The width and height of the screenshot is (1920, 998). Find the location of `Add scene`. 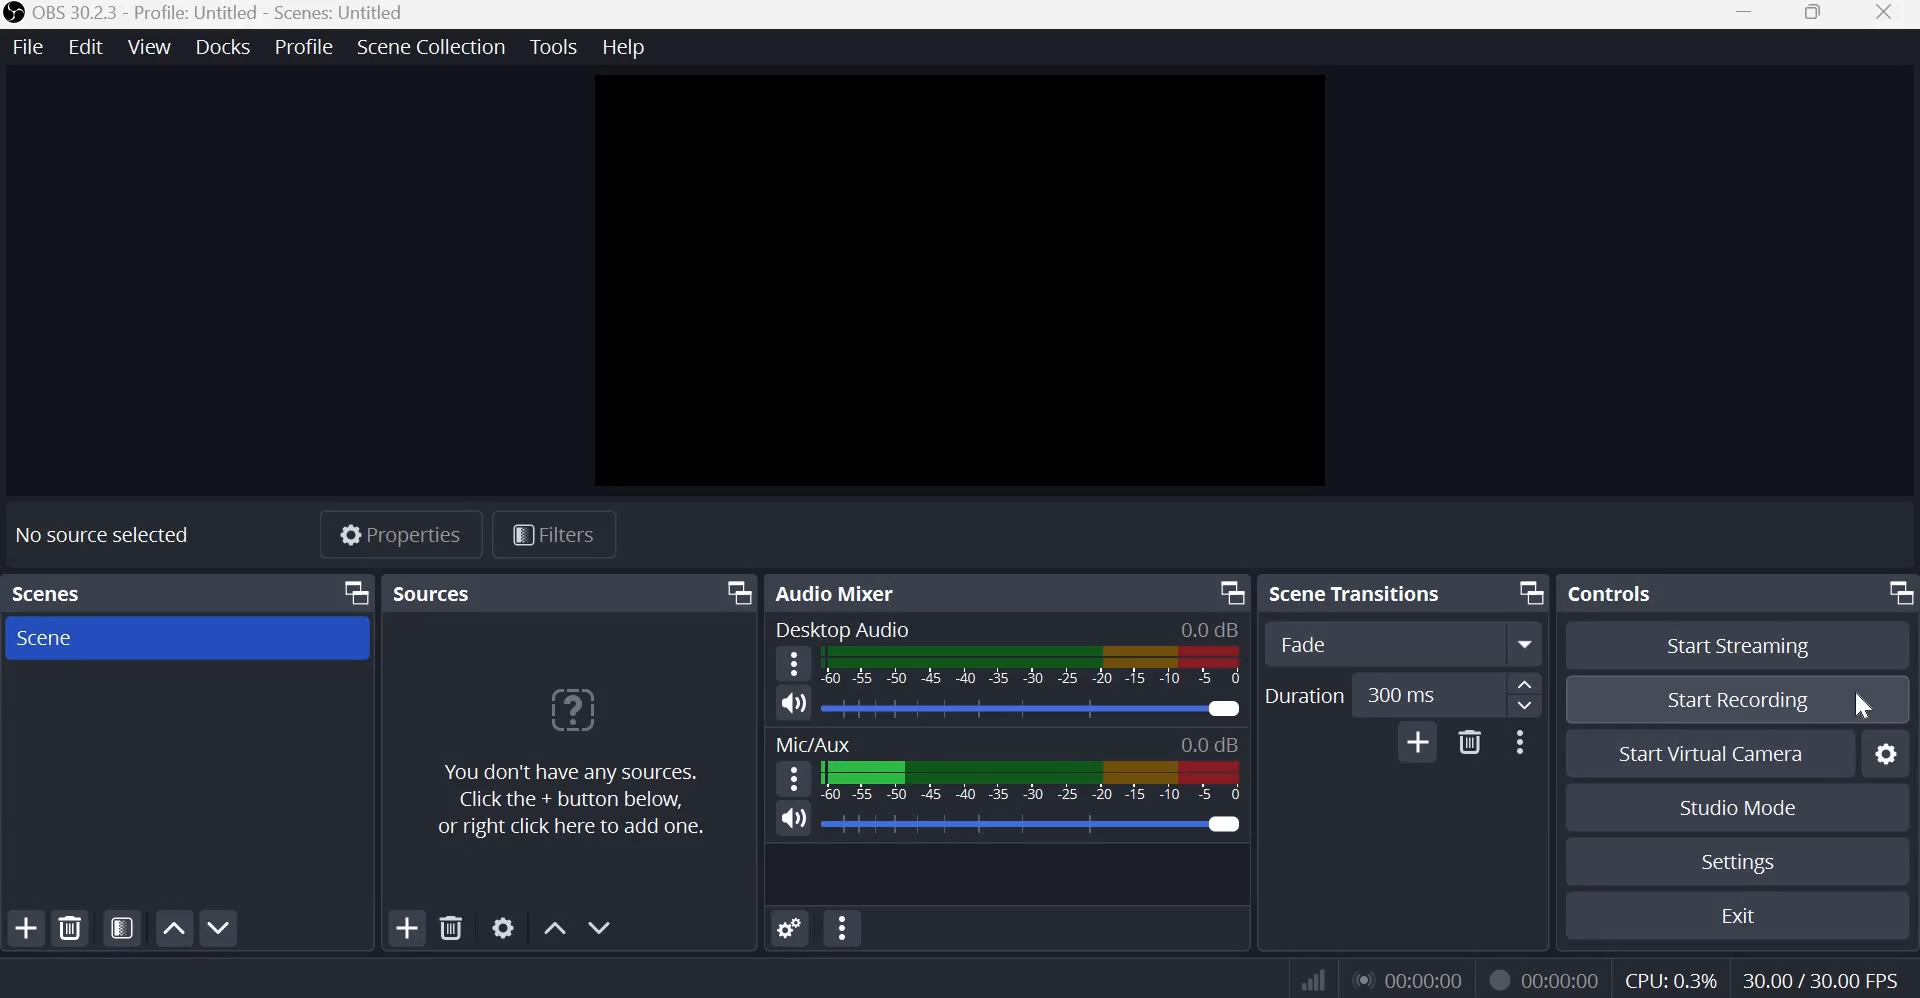

Add scene is located at coordinates (26, 925).